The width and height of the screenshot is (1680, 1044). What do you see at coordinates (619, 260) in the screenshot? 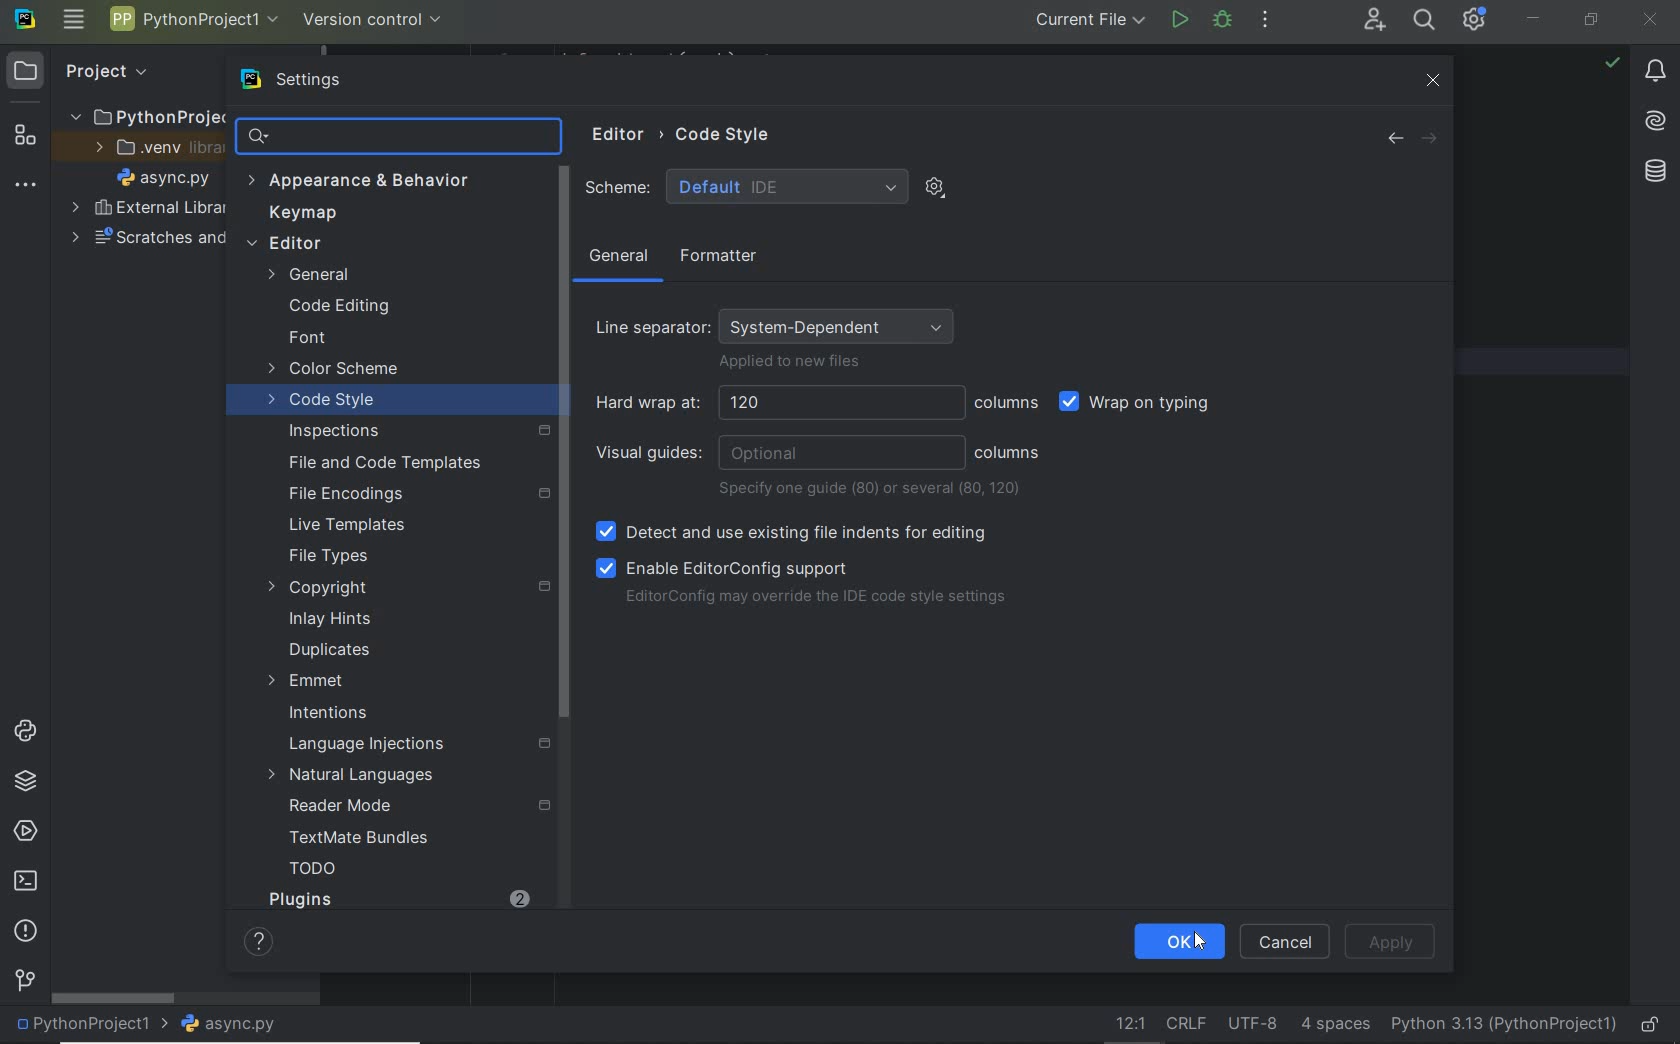
I see `general` at bounding box center [619, 260].